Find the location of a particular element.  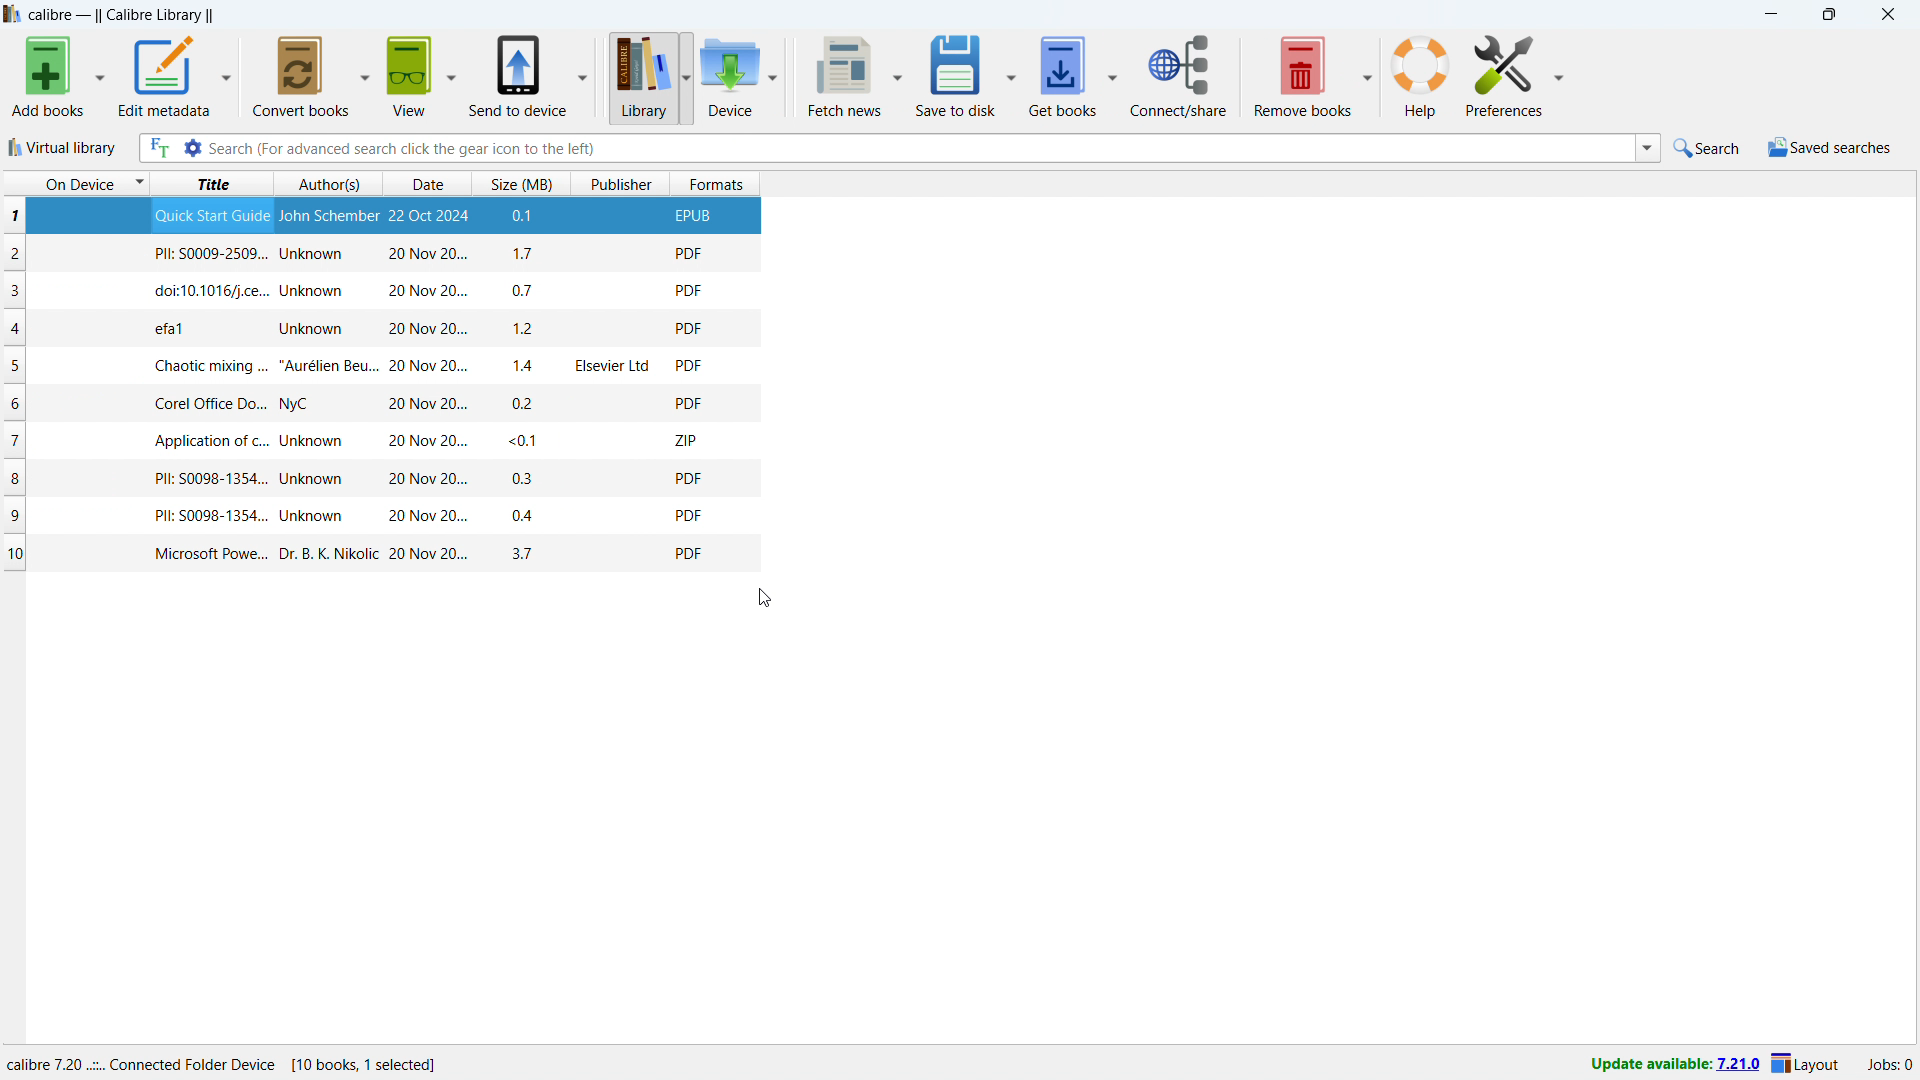

cursor is located at coordinates (767, 600).